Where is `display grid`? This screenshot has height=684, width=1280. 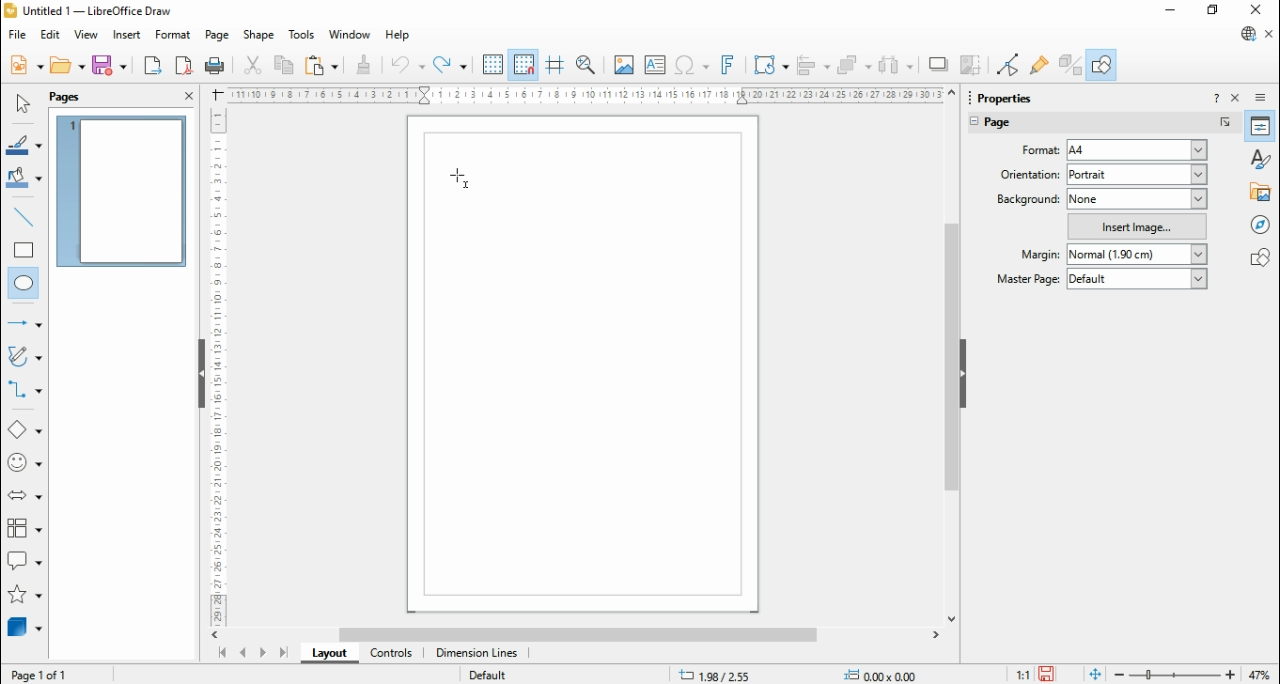
display grid is located at coordinates (492, 66).